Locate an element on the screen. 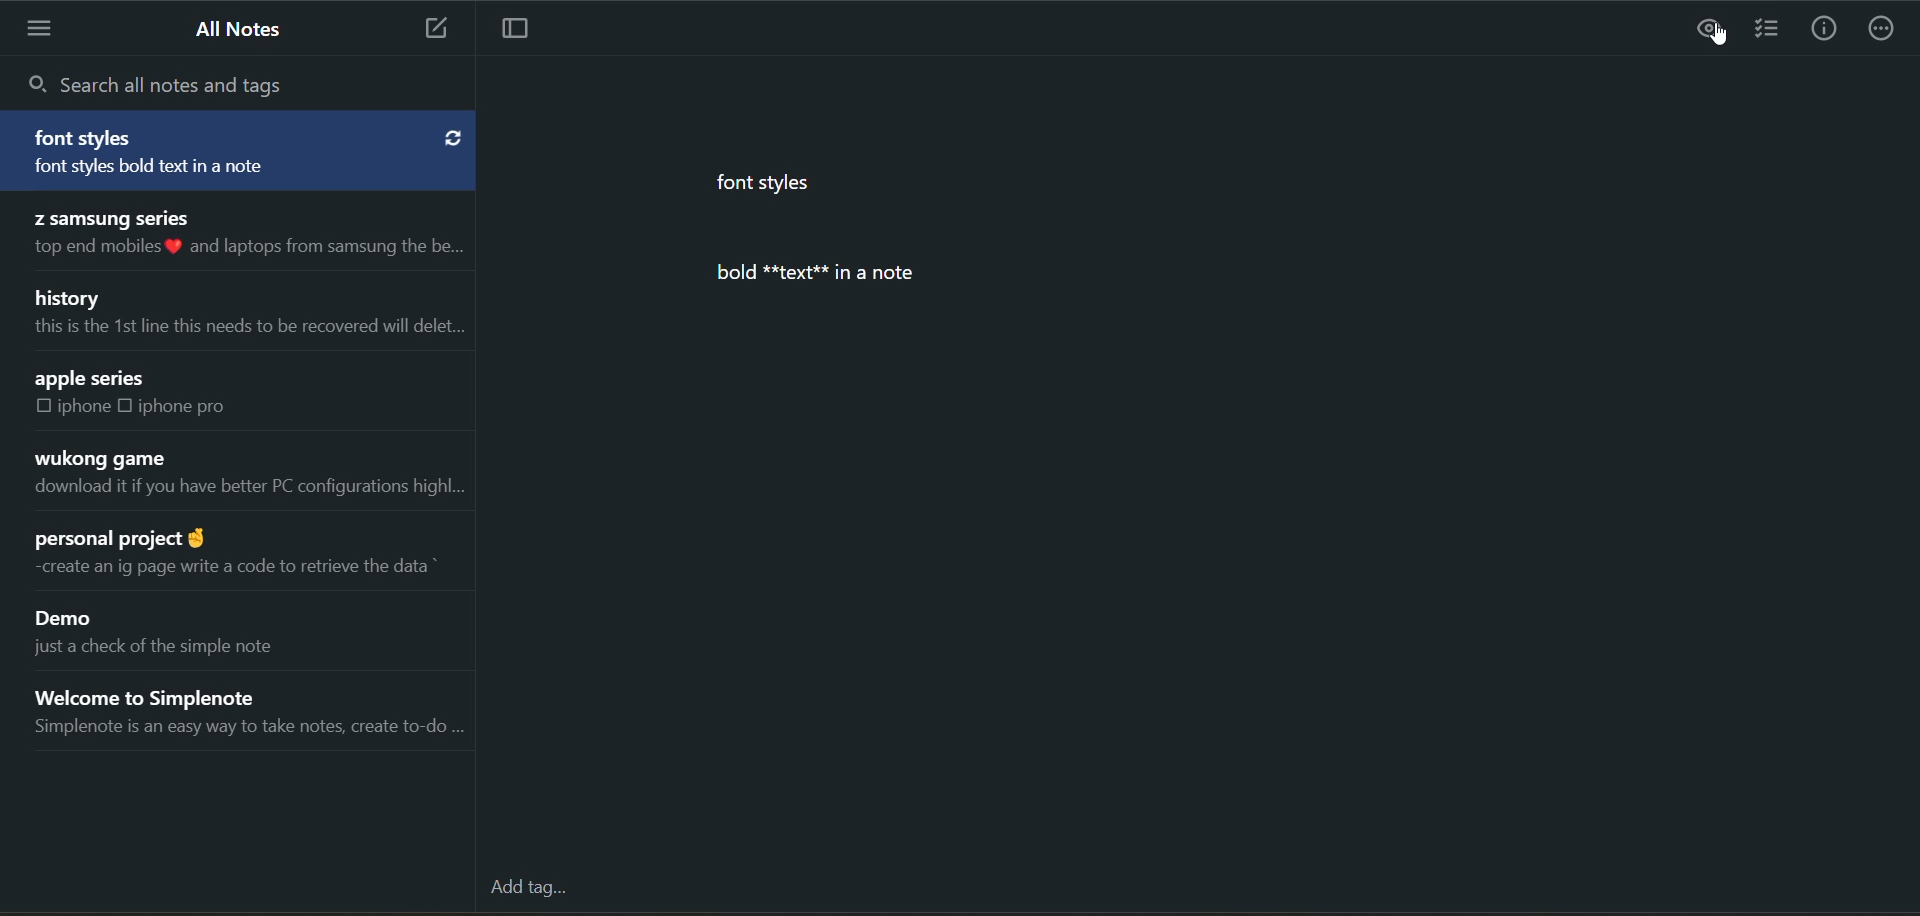 The image size is (1920, 916). this is the 1st line this needs to be recovered will delet... is located at coordinates (245, 327).